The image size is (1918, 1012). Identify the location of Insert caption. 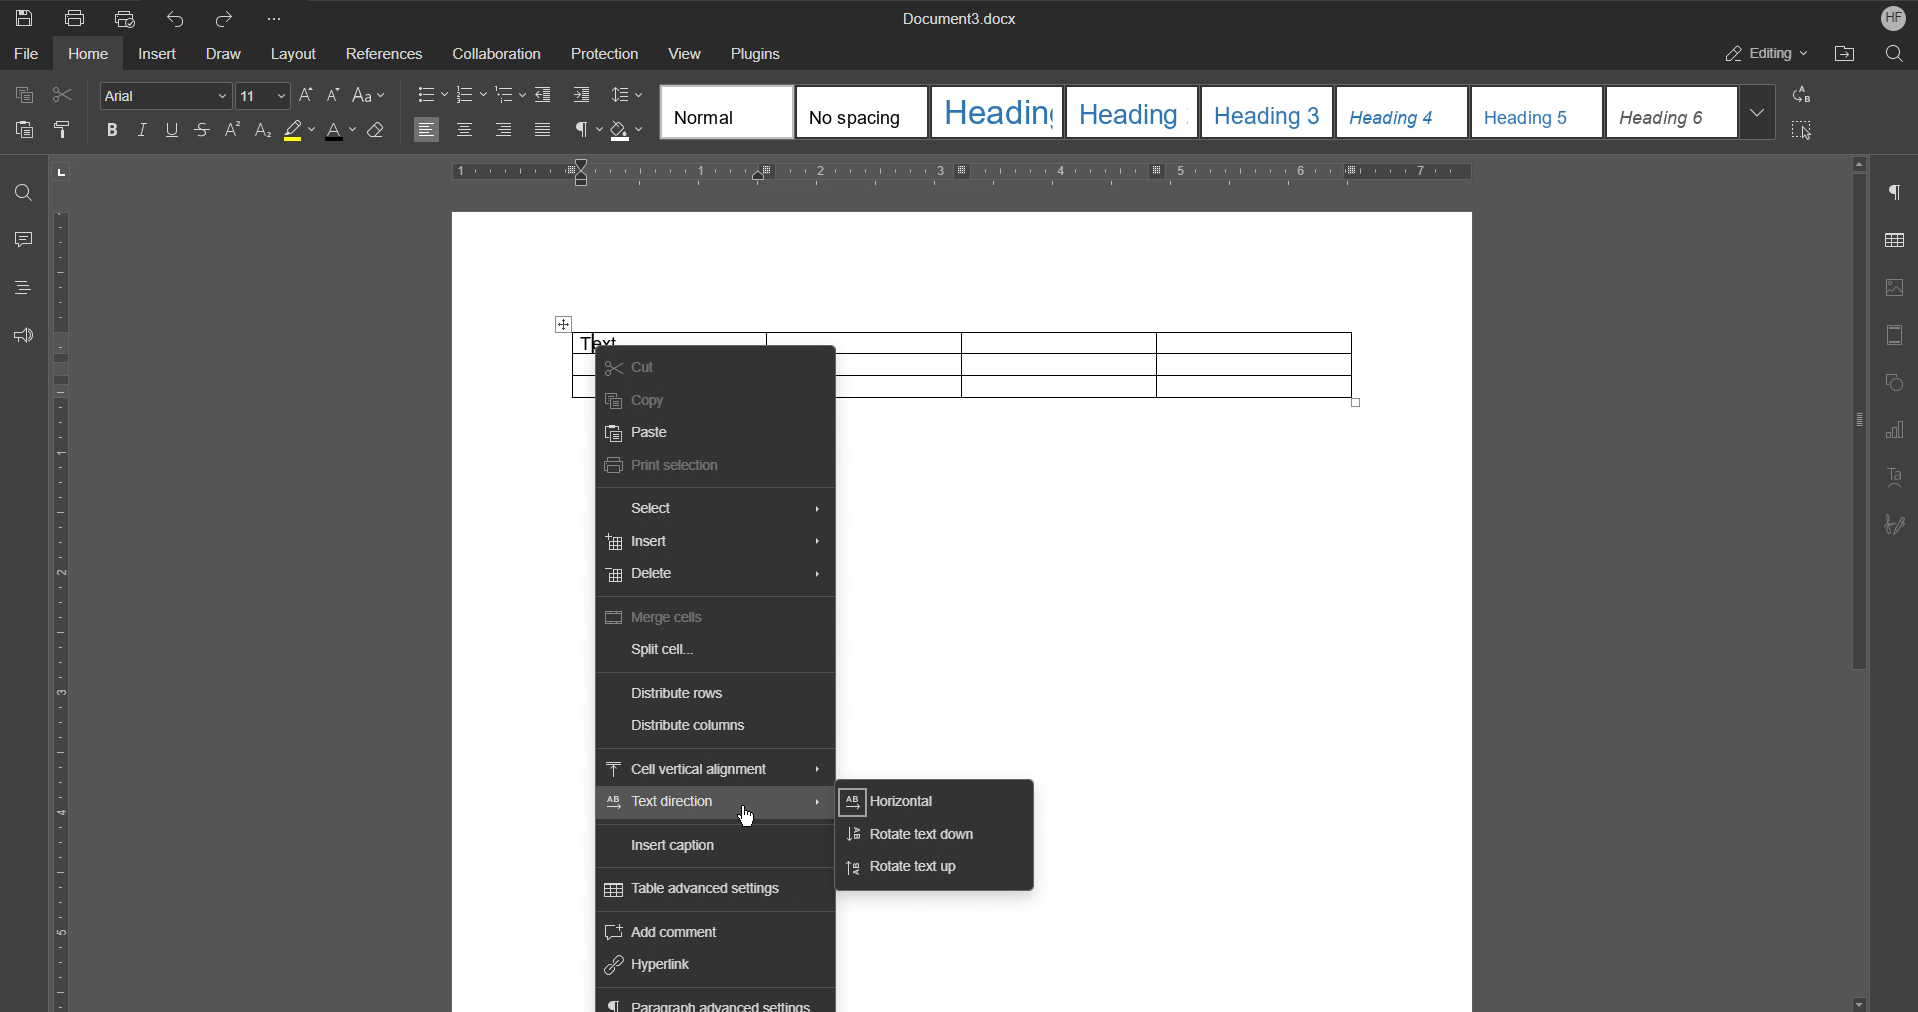
(678, 846).